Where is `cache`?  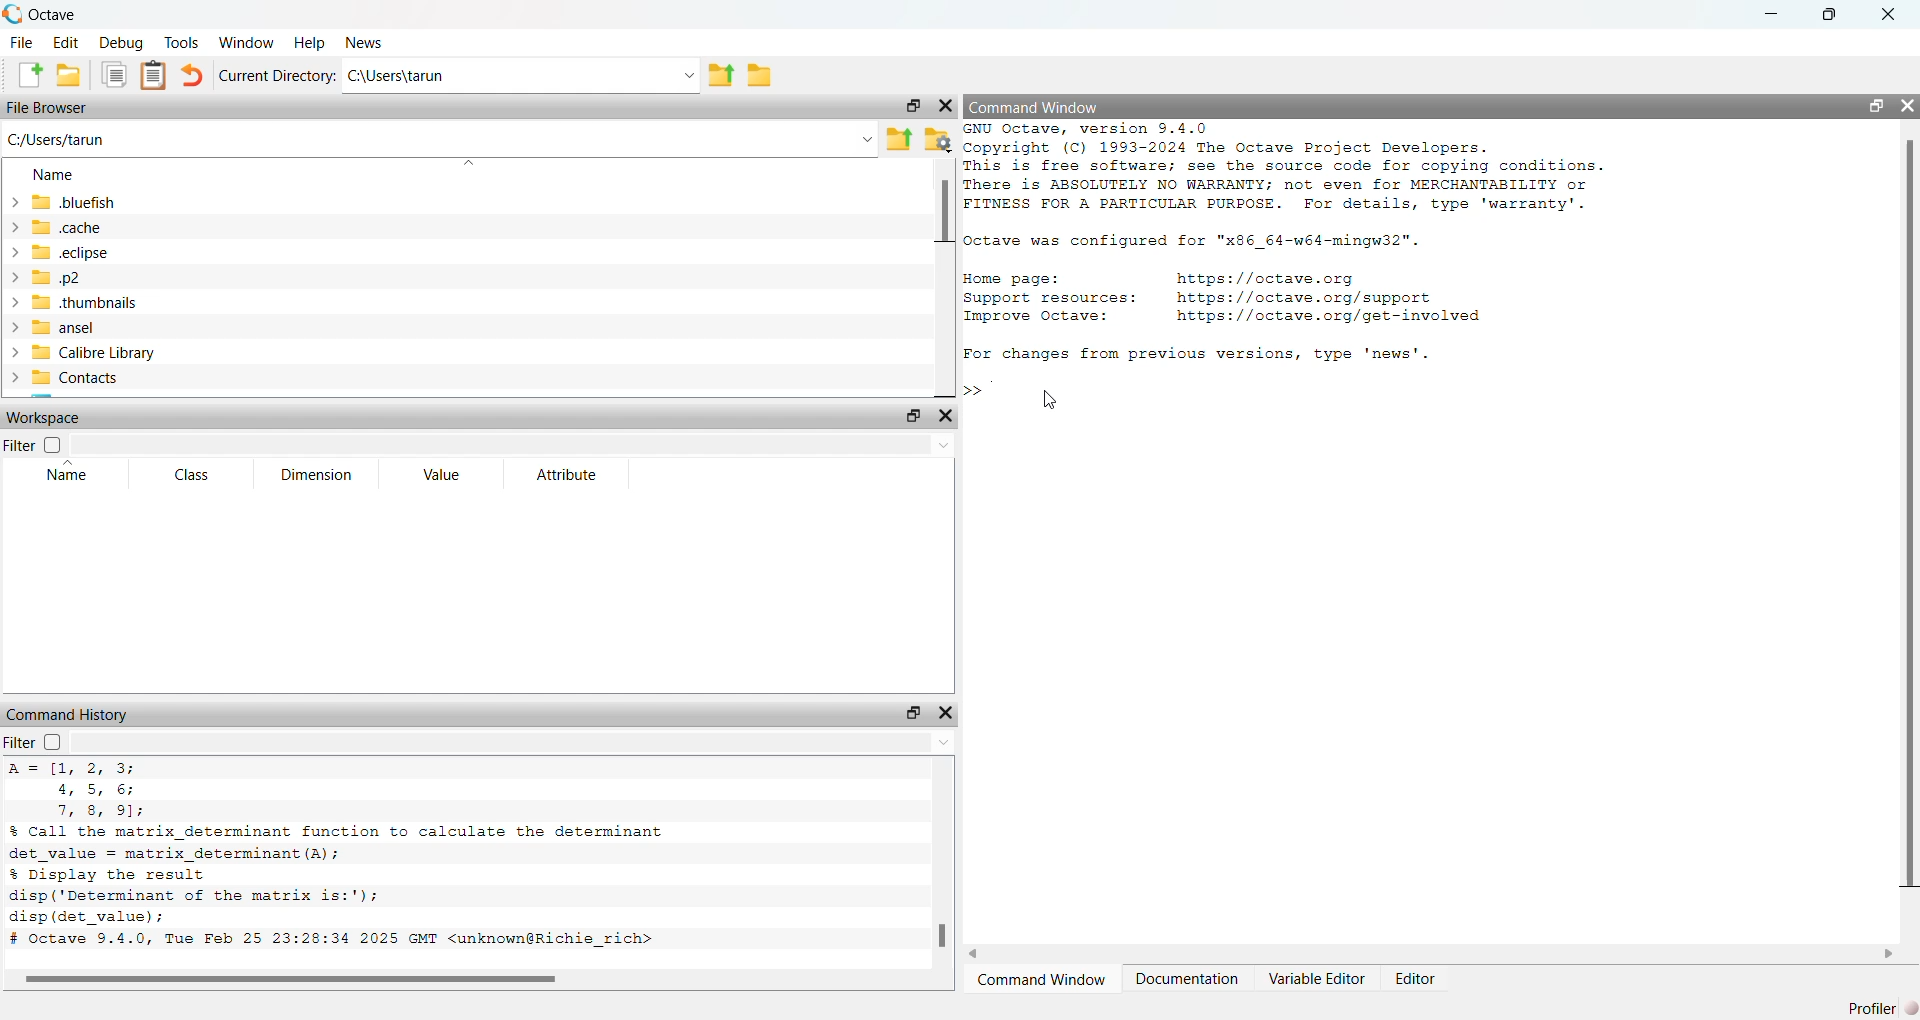 cache is located at coordinates (63, 227).